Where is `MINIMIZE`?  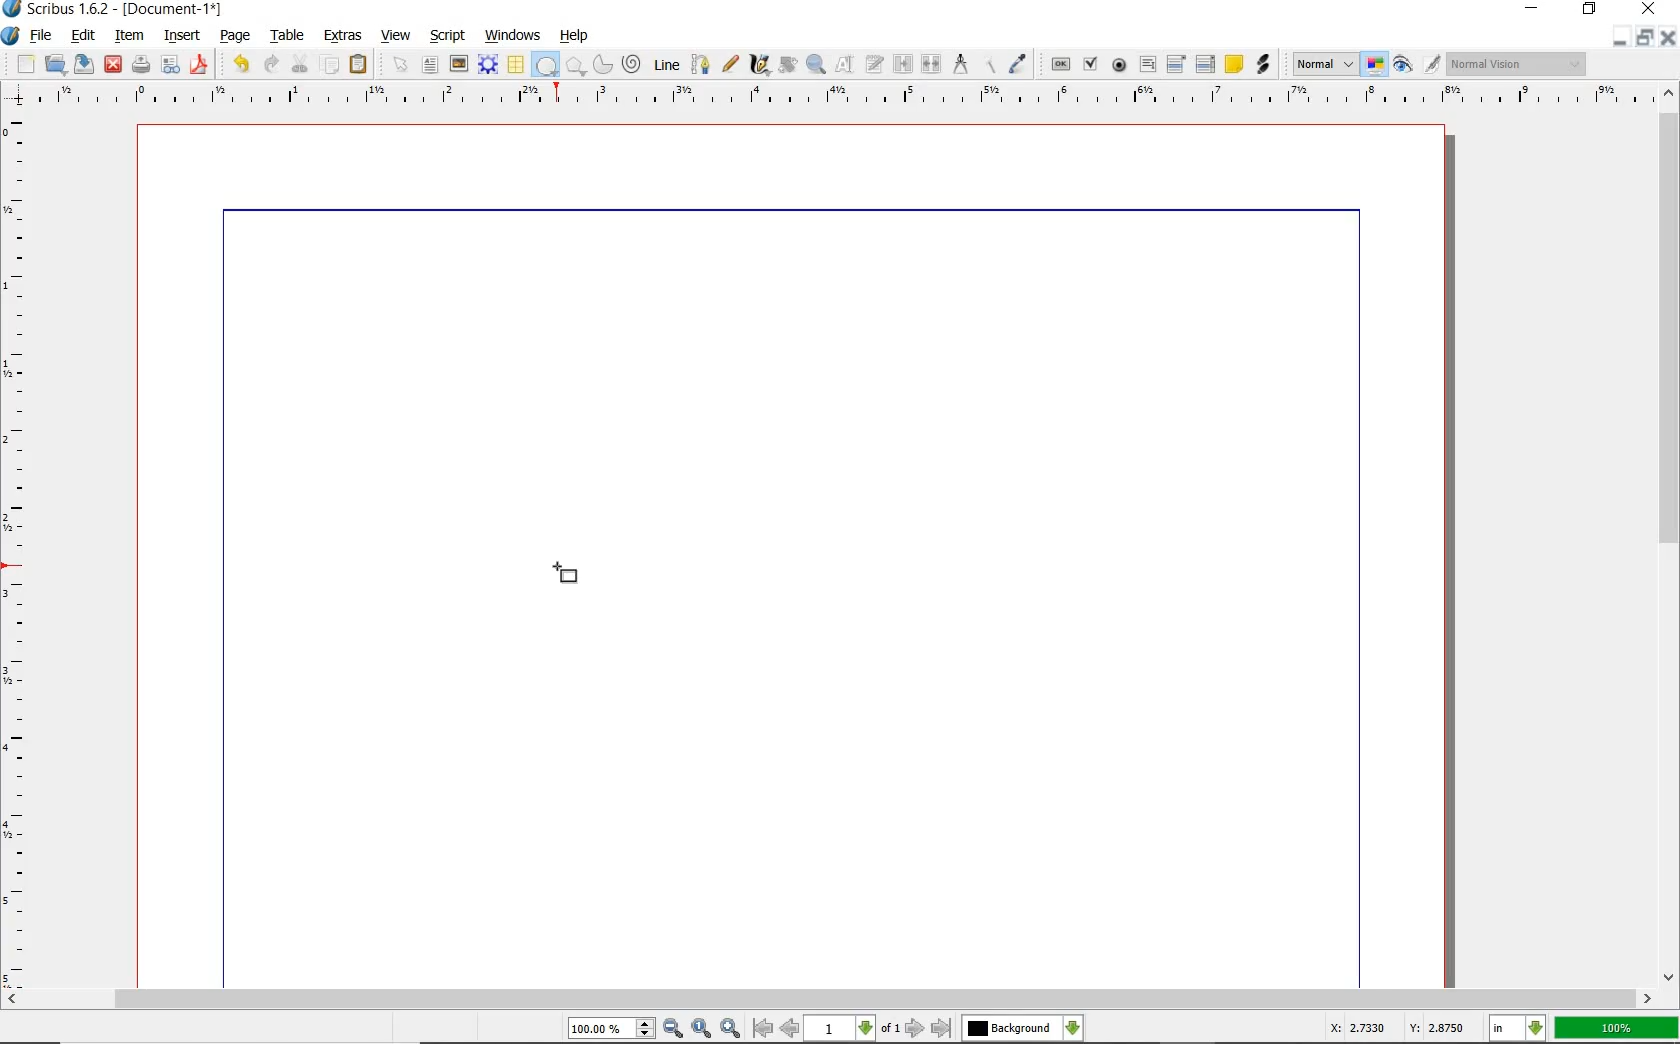 MINIMIZE is located at coordinates (1534, 7).